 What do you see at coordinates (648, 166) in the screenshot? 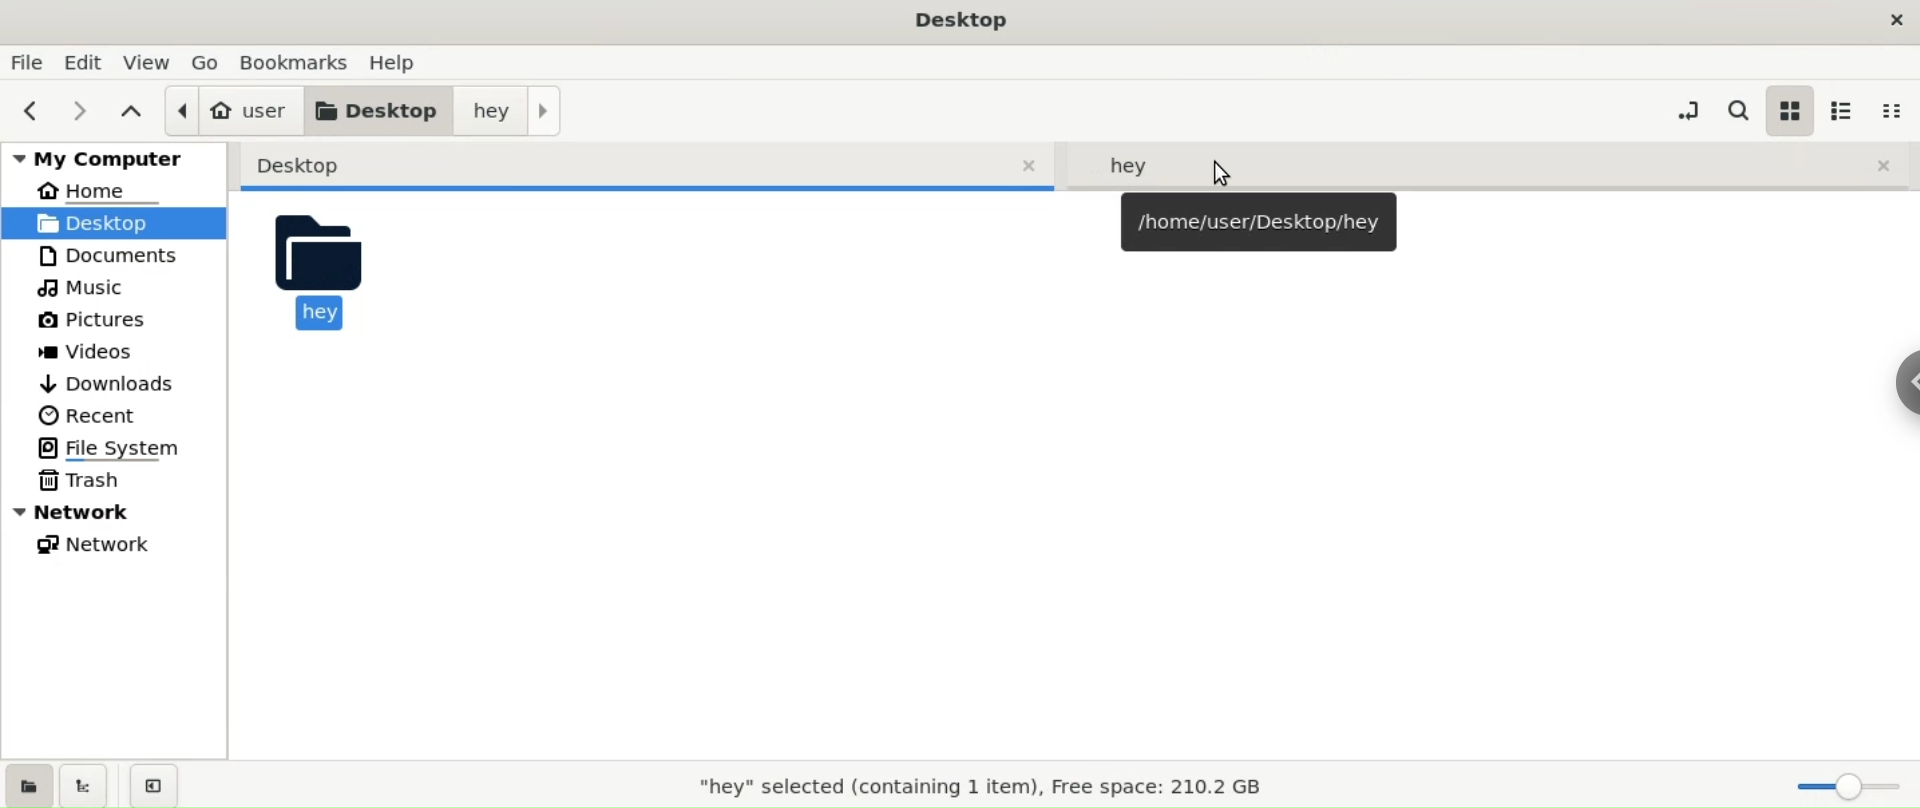
I see `desktop` at bounding box center [648, 166].